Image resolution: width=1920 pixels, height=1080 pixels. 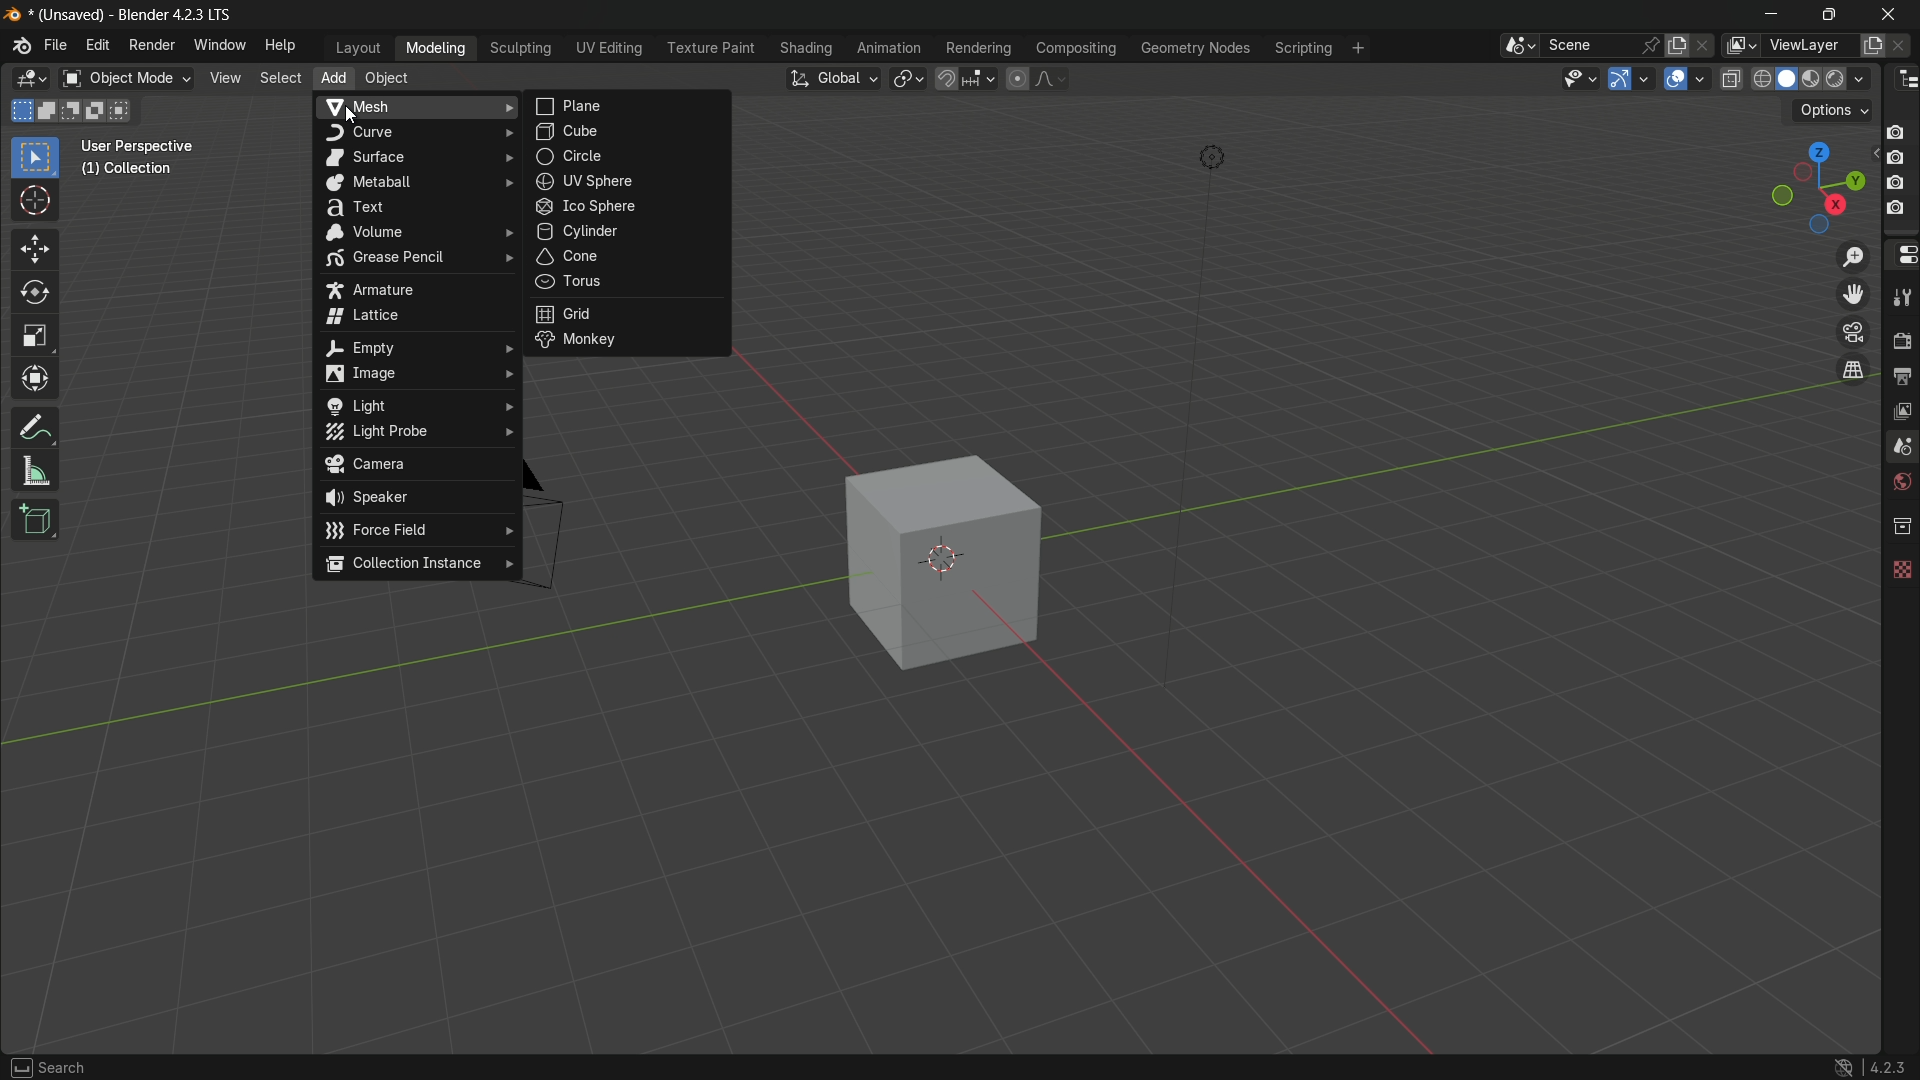 I want to click on curve, so click(x=418, y=131).